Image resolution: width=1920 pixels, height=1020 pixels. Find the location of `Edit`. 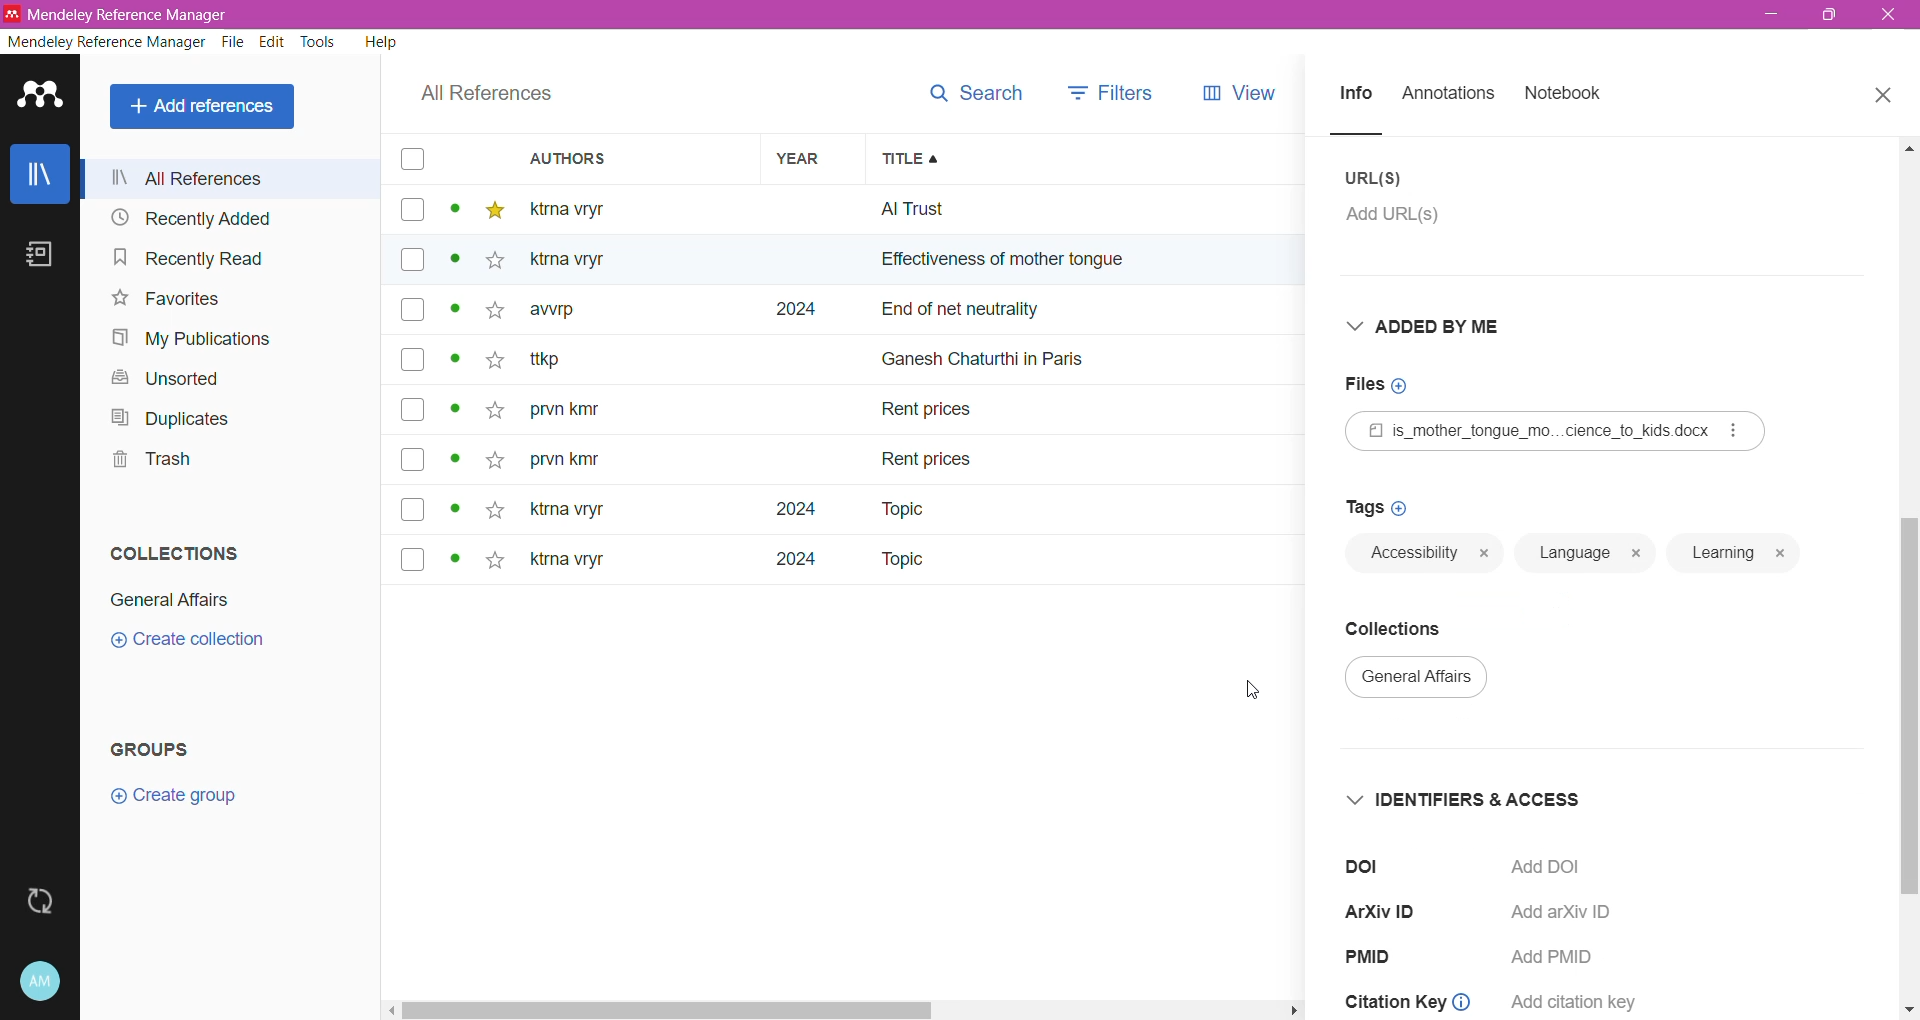

Edit is located at coordinates (274, 42).